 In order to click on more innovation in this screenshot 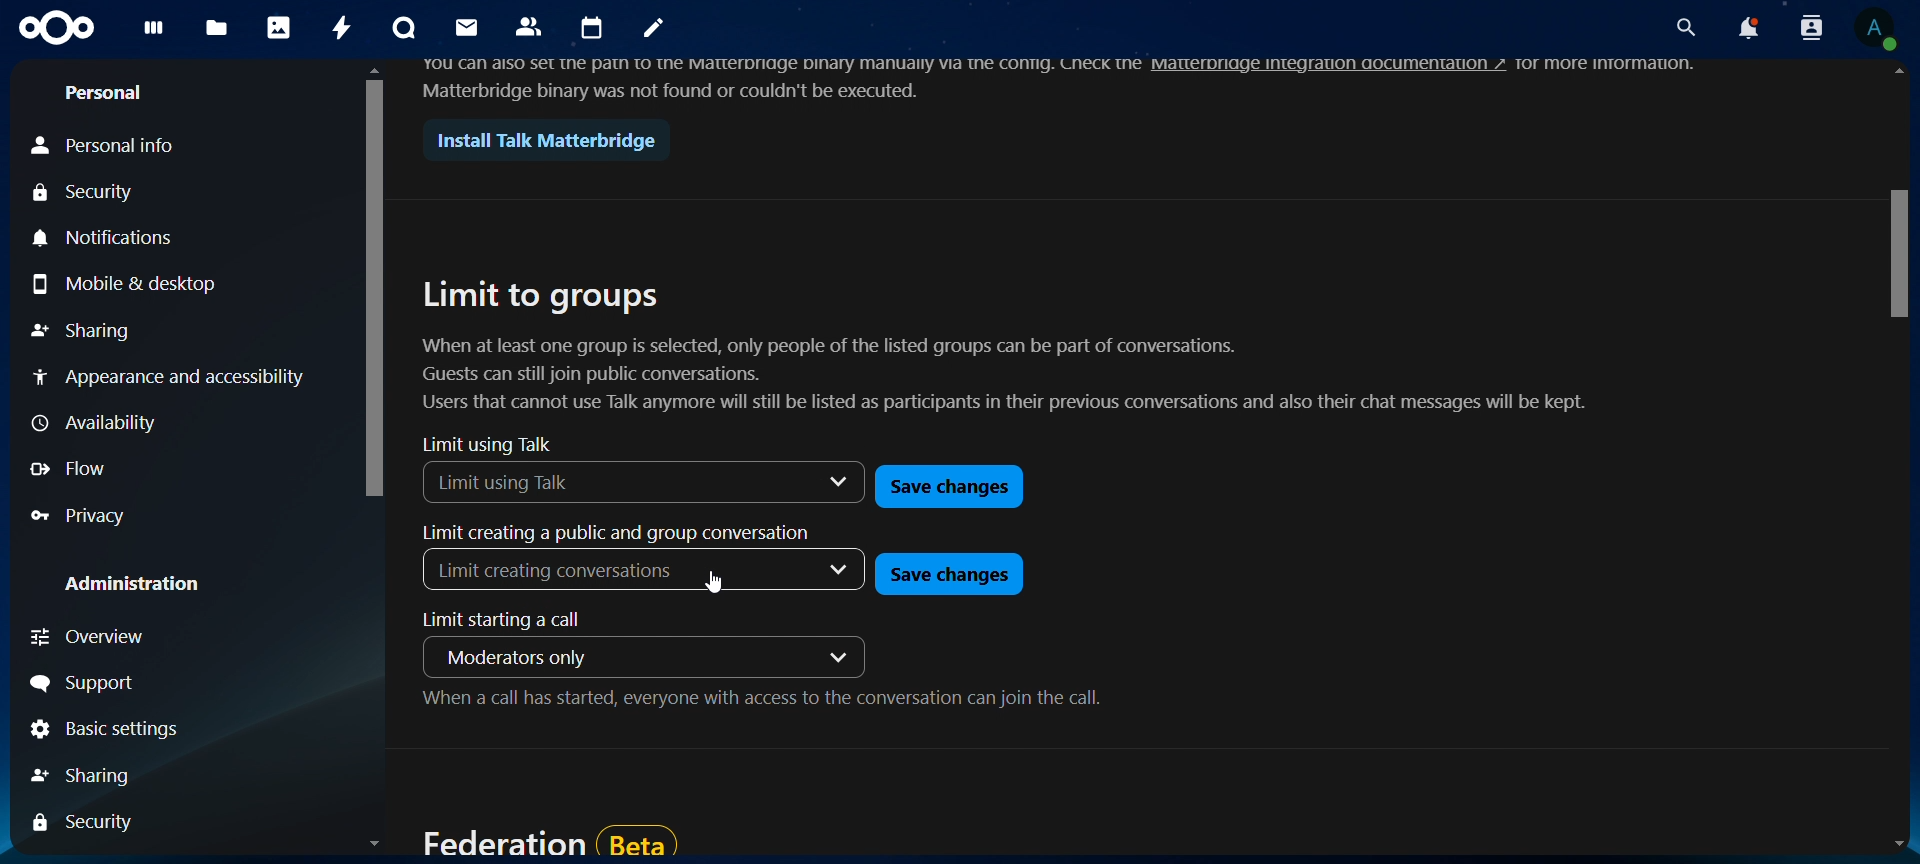, I will do `click(1627, 64)`.